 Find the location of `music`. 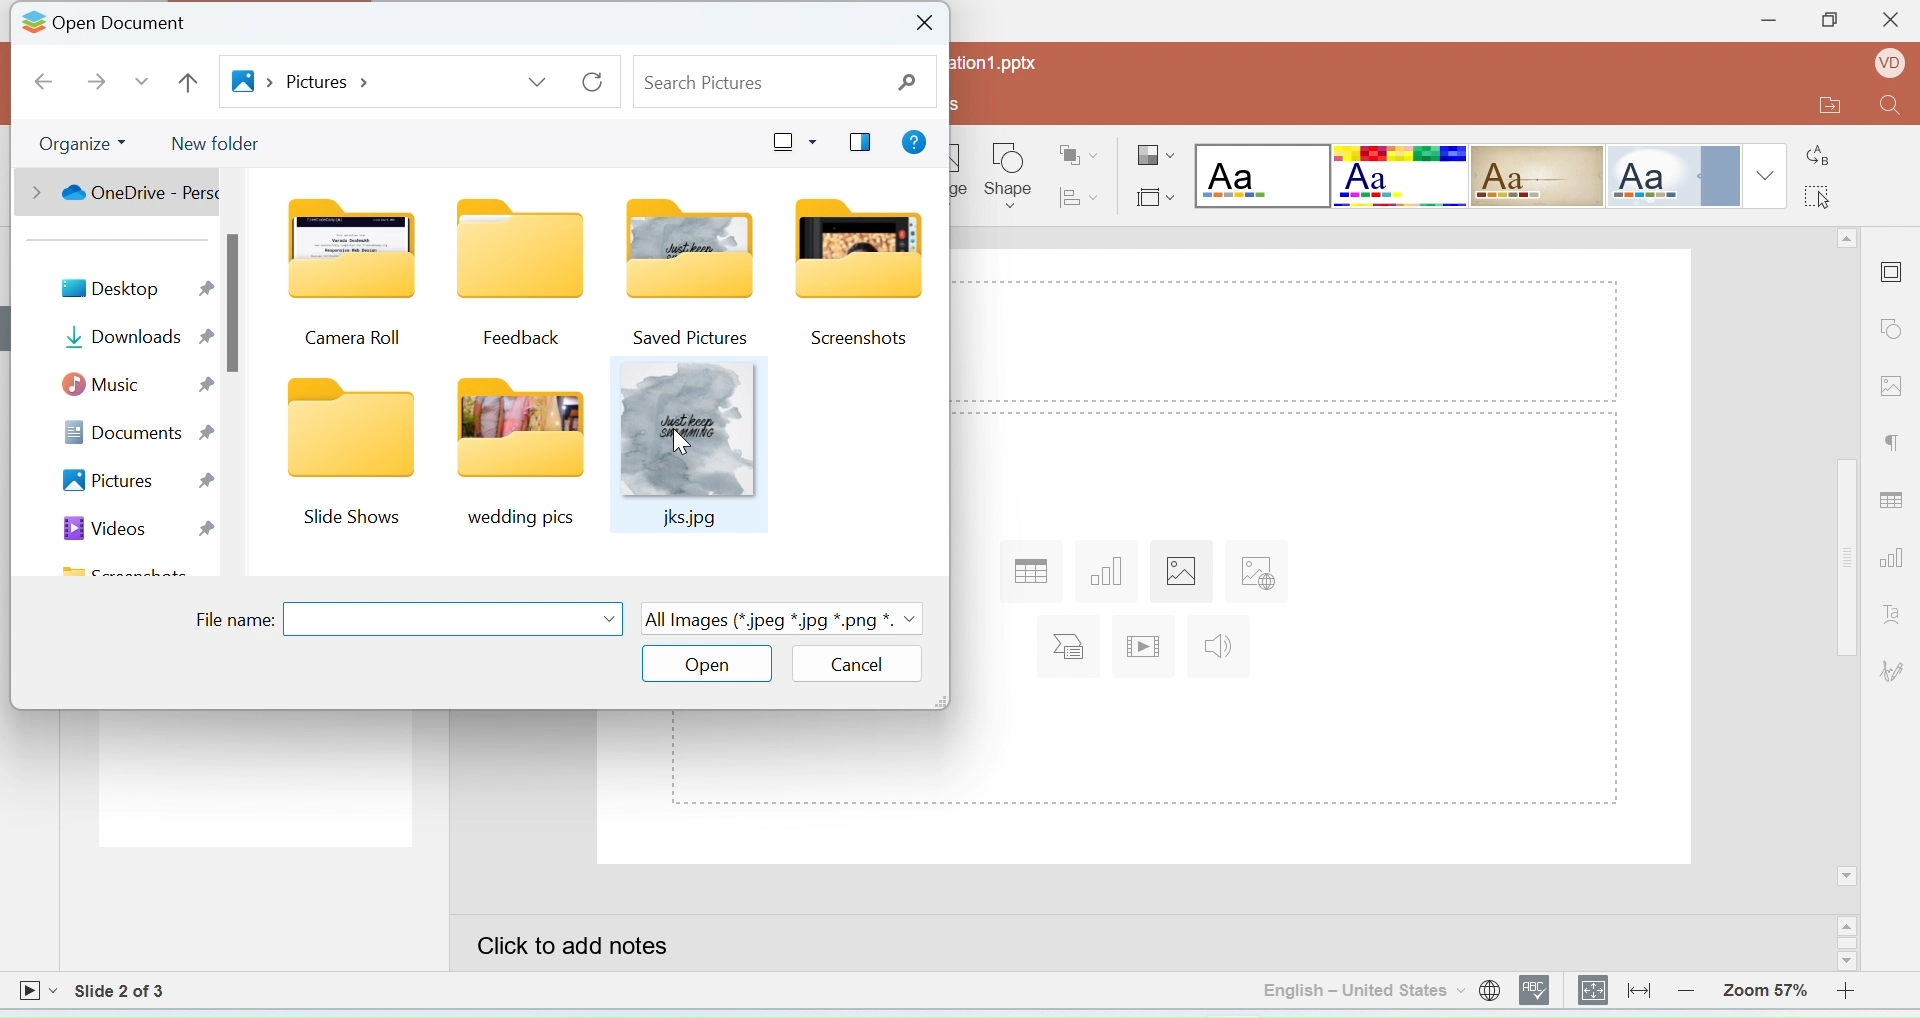

music is located at coordinates (135, 387).